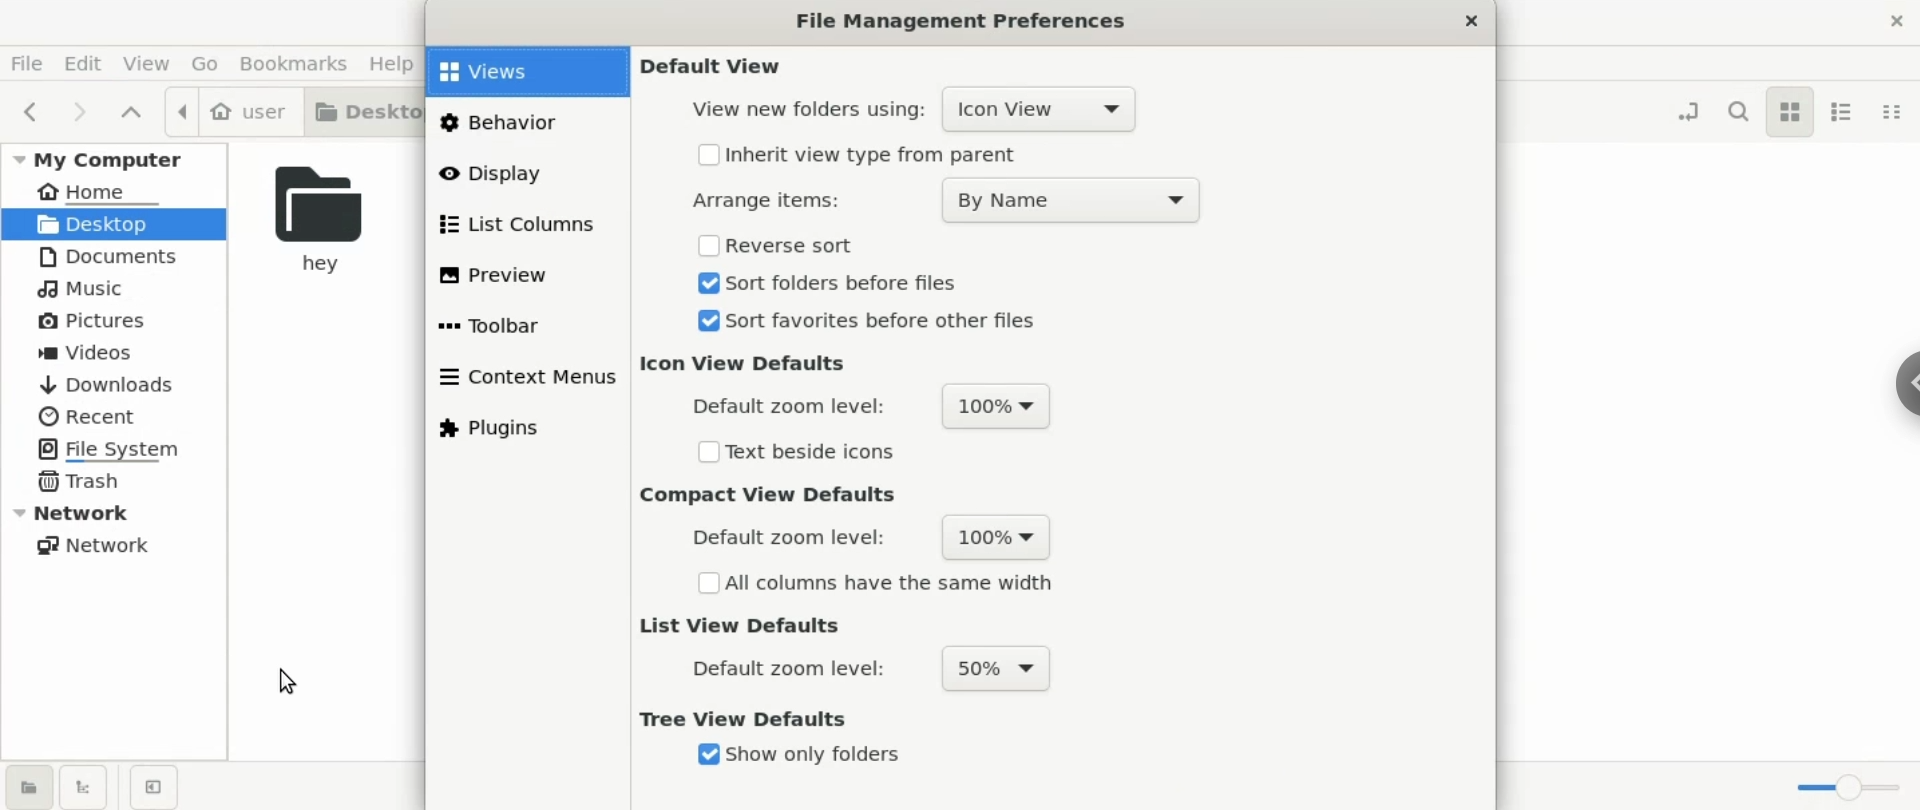 This screenshot has width=1920, height=810. I want to click on hey, so click(316, 224).